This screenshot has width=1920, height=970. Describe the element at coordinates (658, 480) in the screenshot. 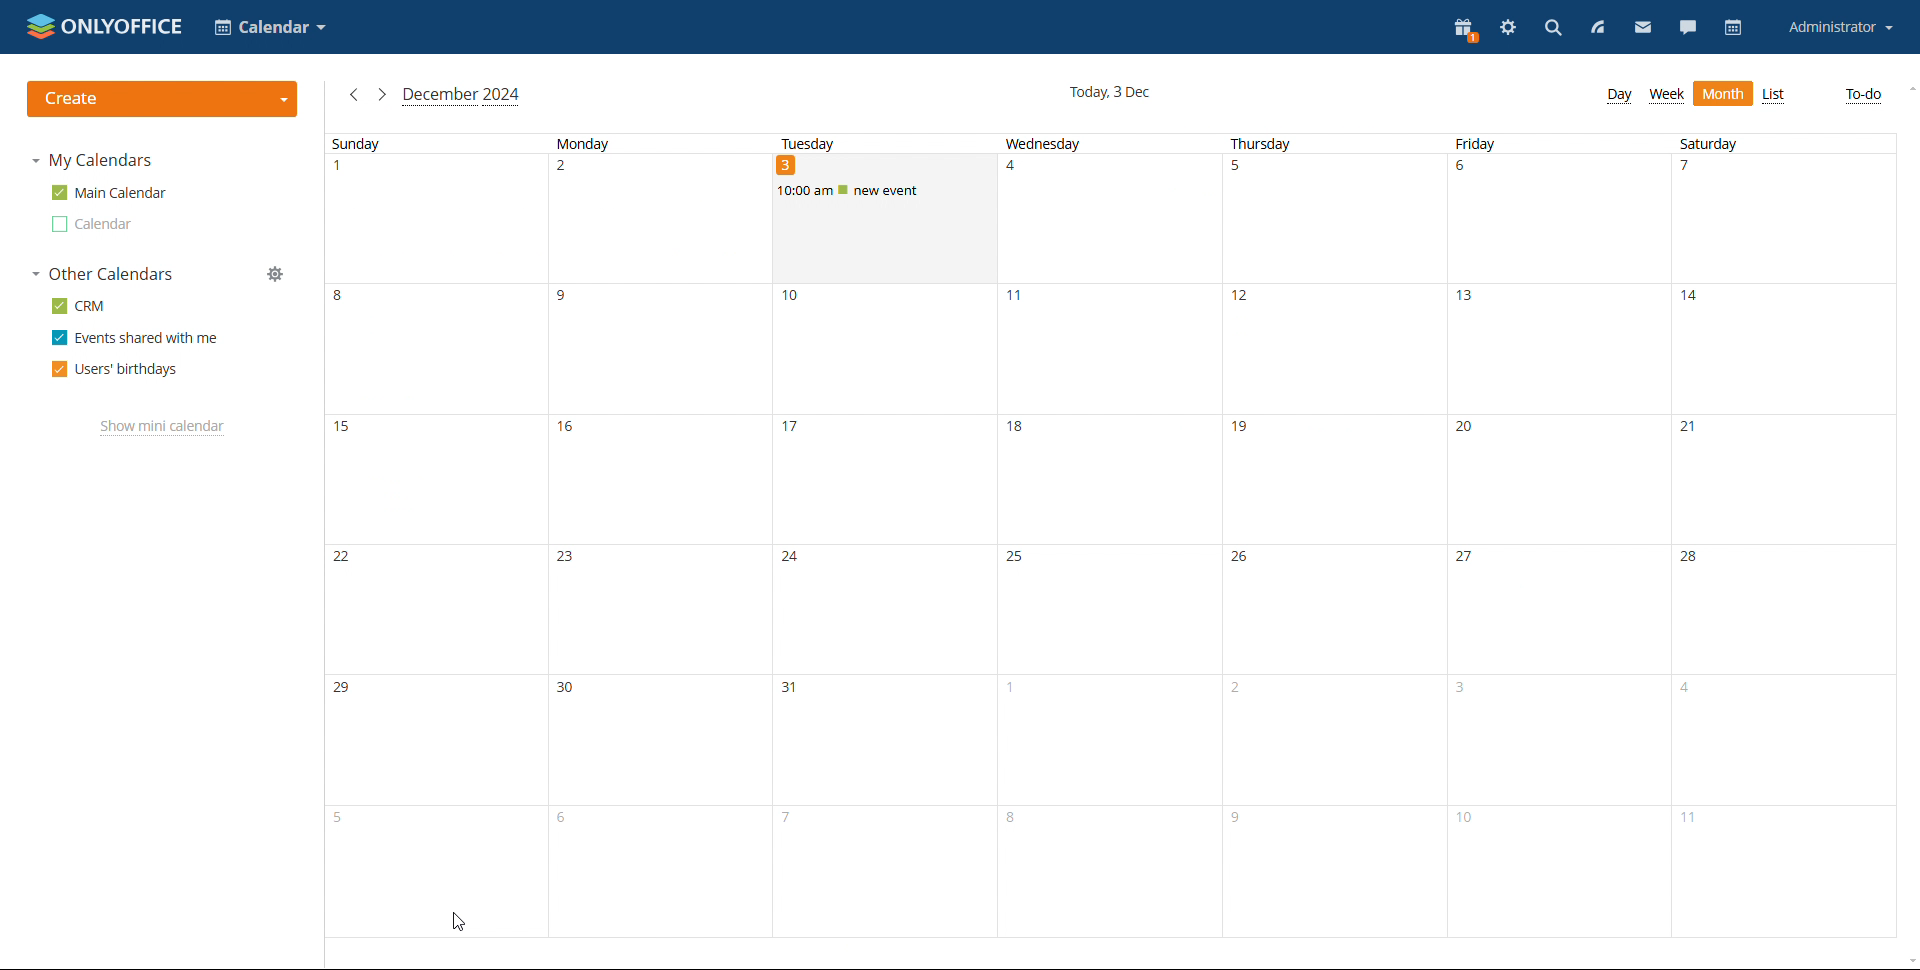

I see `16` at that location.